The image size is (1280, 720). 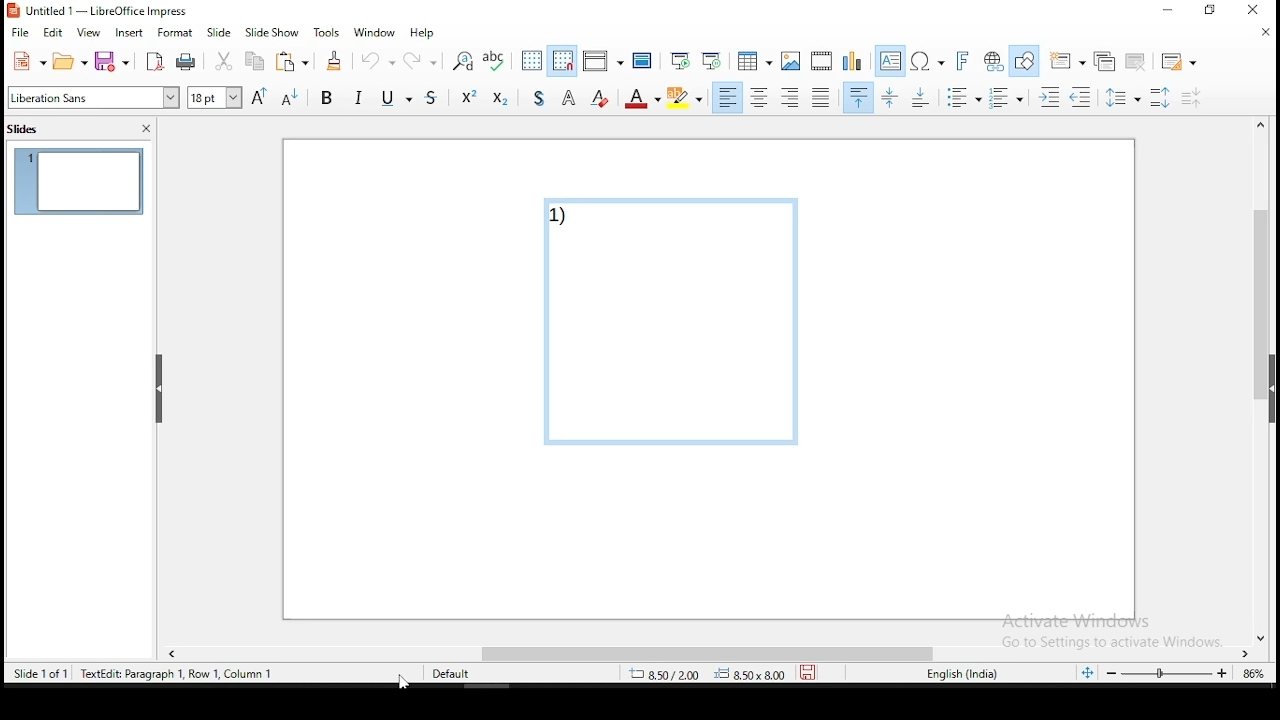 What do you see at coordinates (749, 674) in the screenshot?
I see `0.00x0.00` at bounding box center [749, 674].